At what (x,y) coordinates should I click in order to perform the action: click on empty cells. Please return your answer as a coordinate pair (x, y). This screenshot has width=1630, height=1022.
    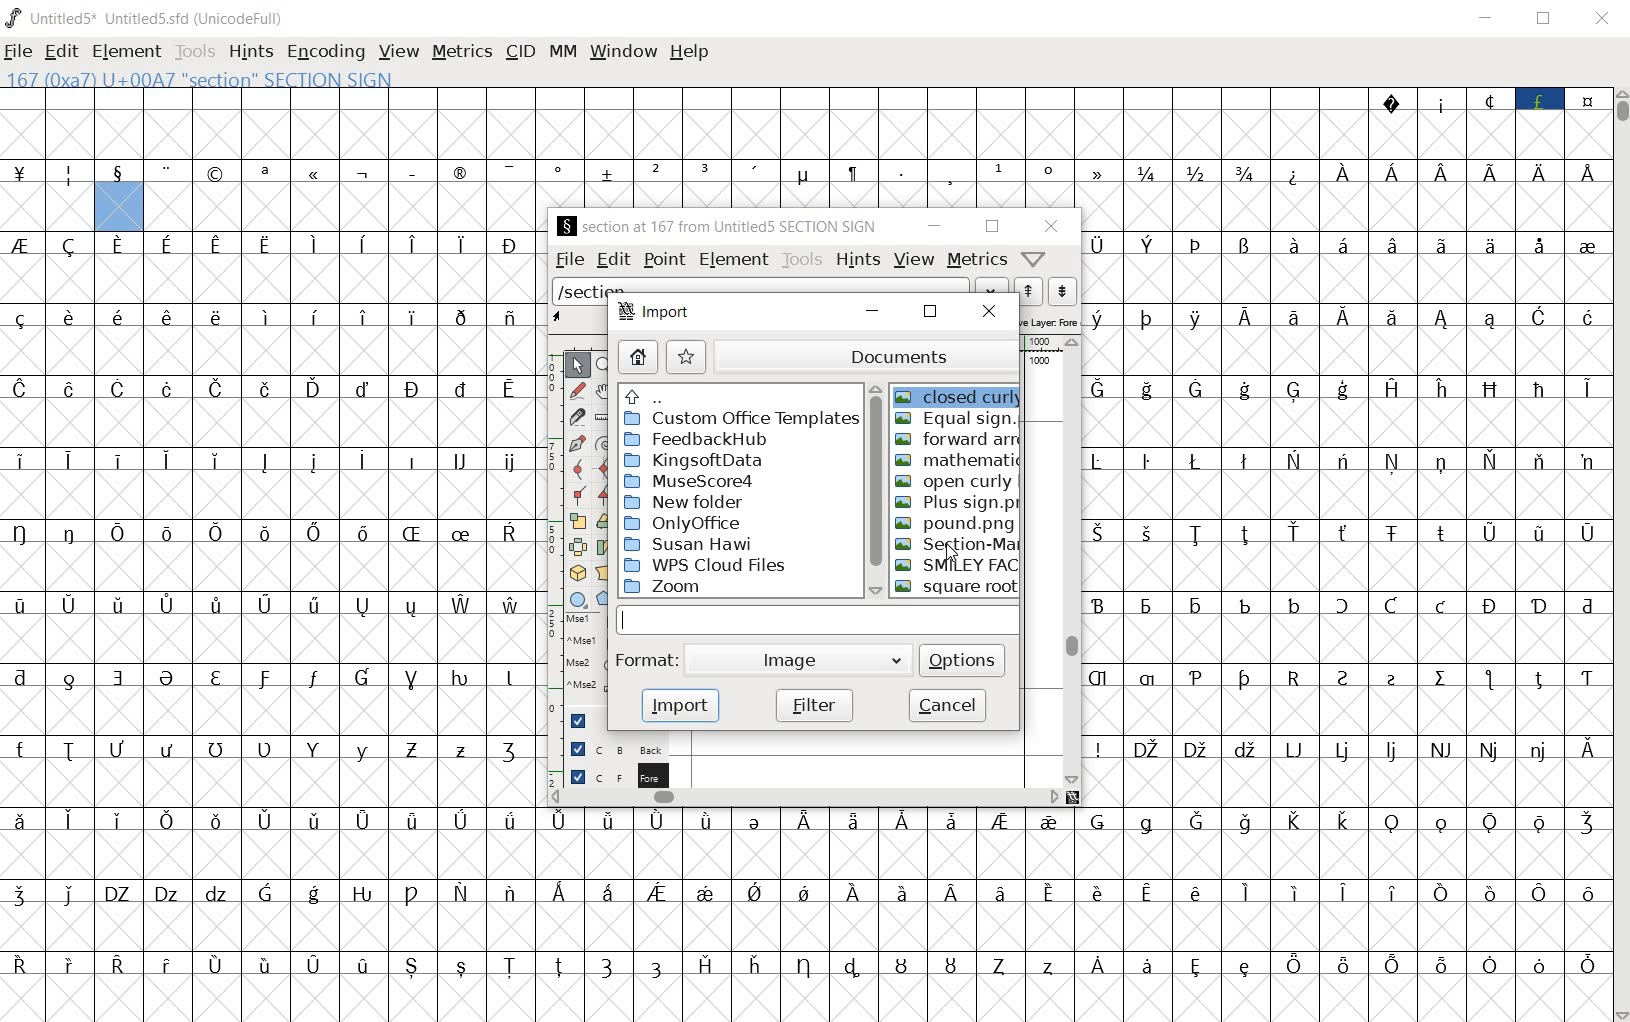
    Looking at the image, I should click on (1347, 208).